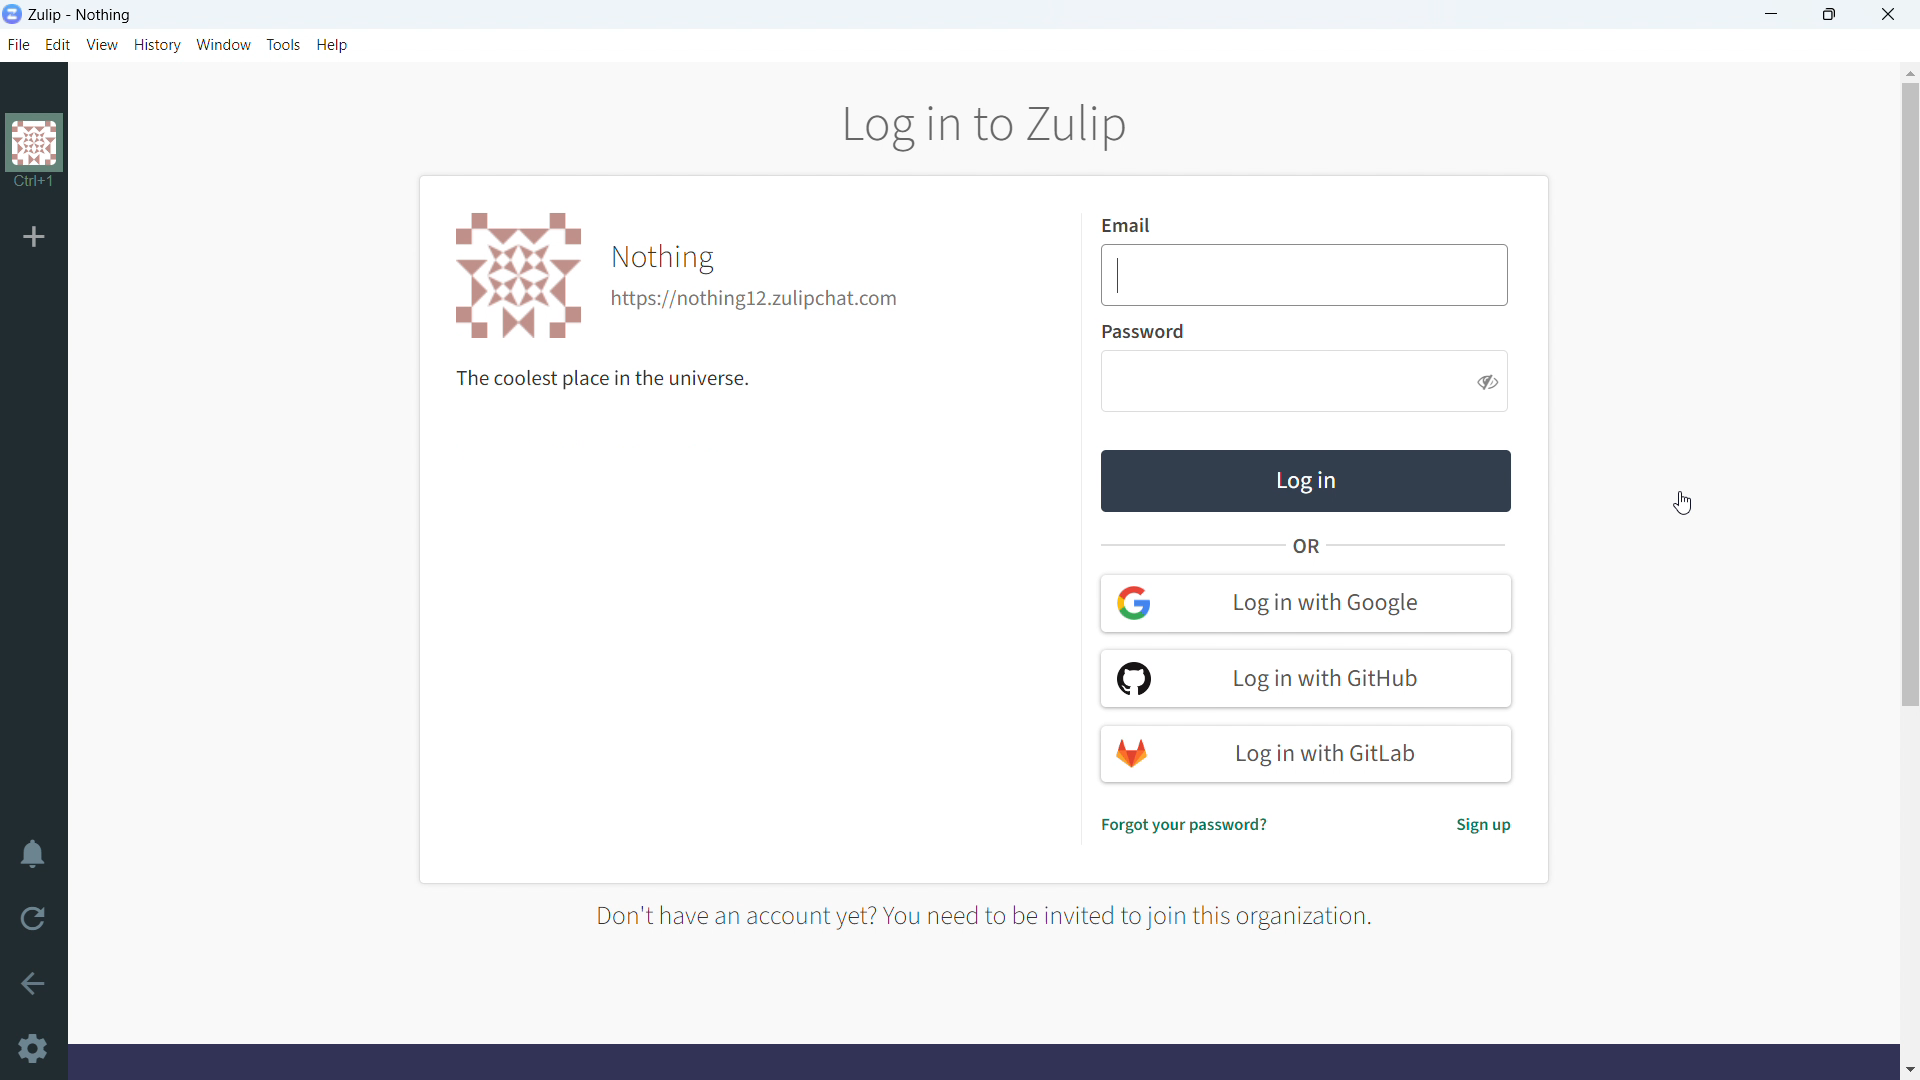 This screenshot has width=1920, height=1080. Describe the element at coordinates (1770, 15) in the screenshot. I see `minimize` at that location.